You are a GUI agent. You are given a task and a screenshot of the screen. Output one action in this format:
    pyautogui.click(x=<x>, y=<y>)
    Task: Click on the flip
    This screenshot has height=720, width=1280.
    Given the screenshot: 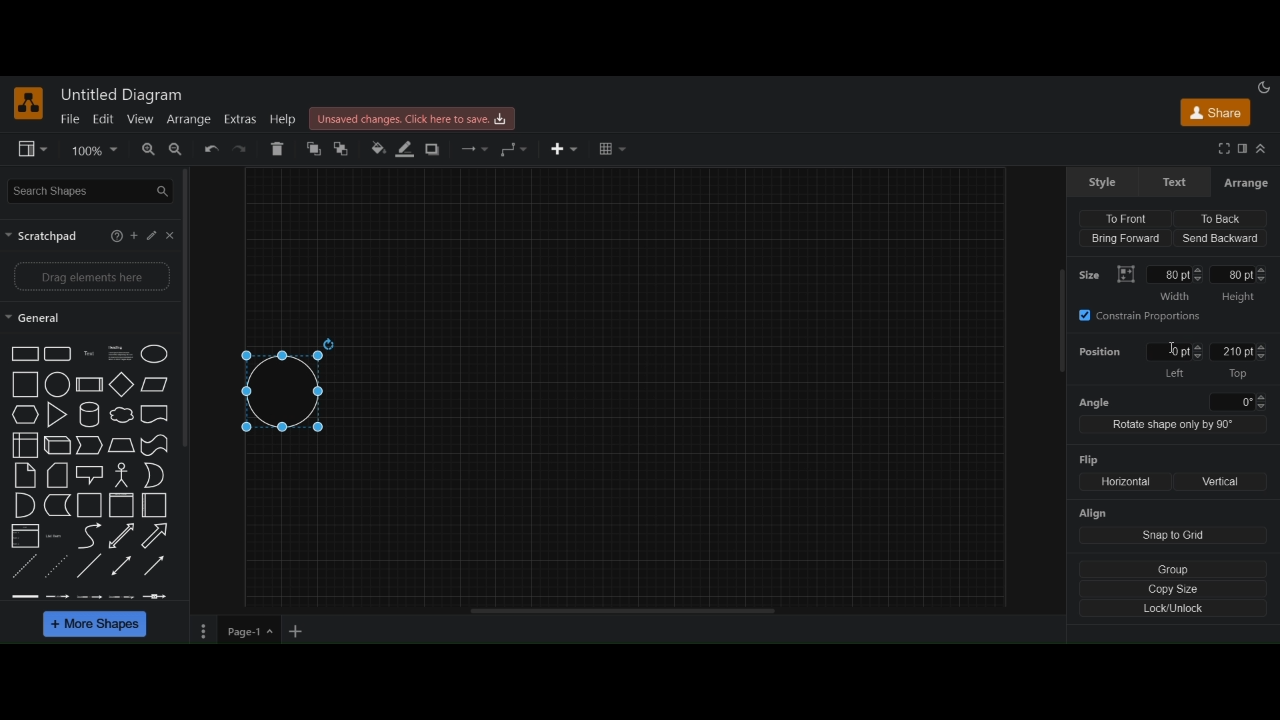 What is the action you would take?
    pyautogui.click(x=1084, y=460)
    